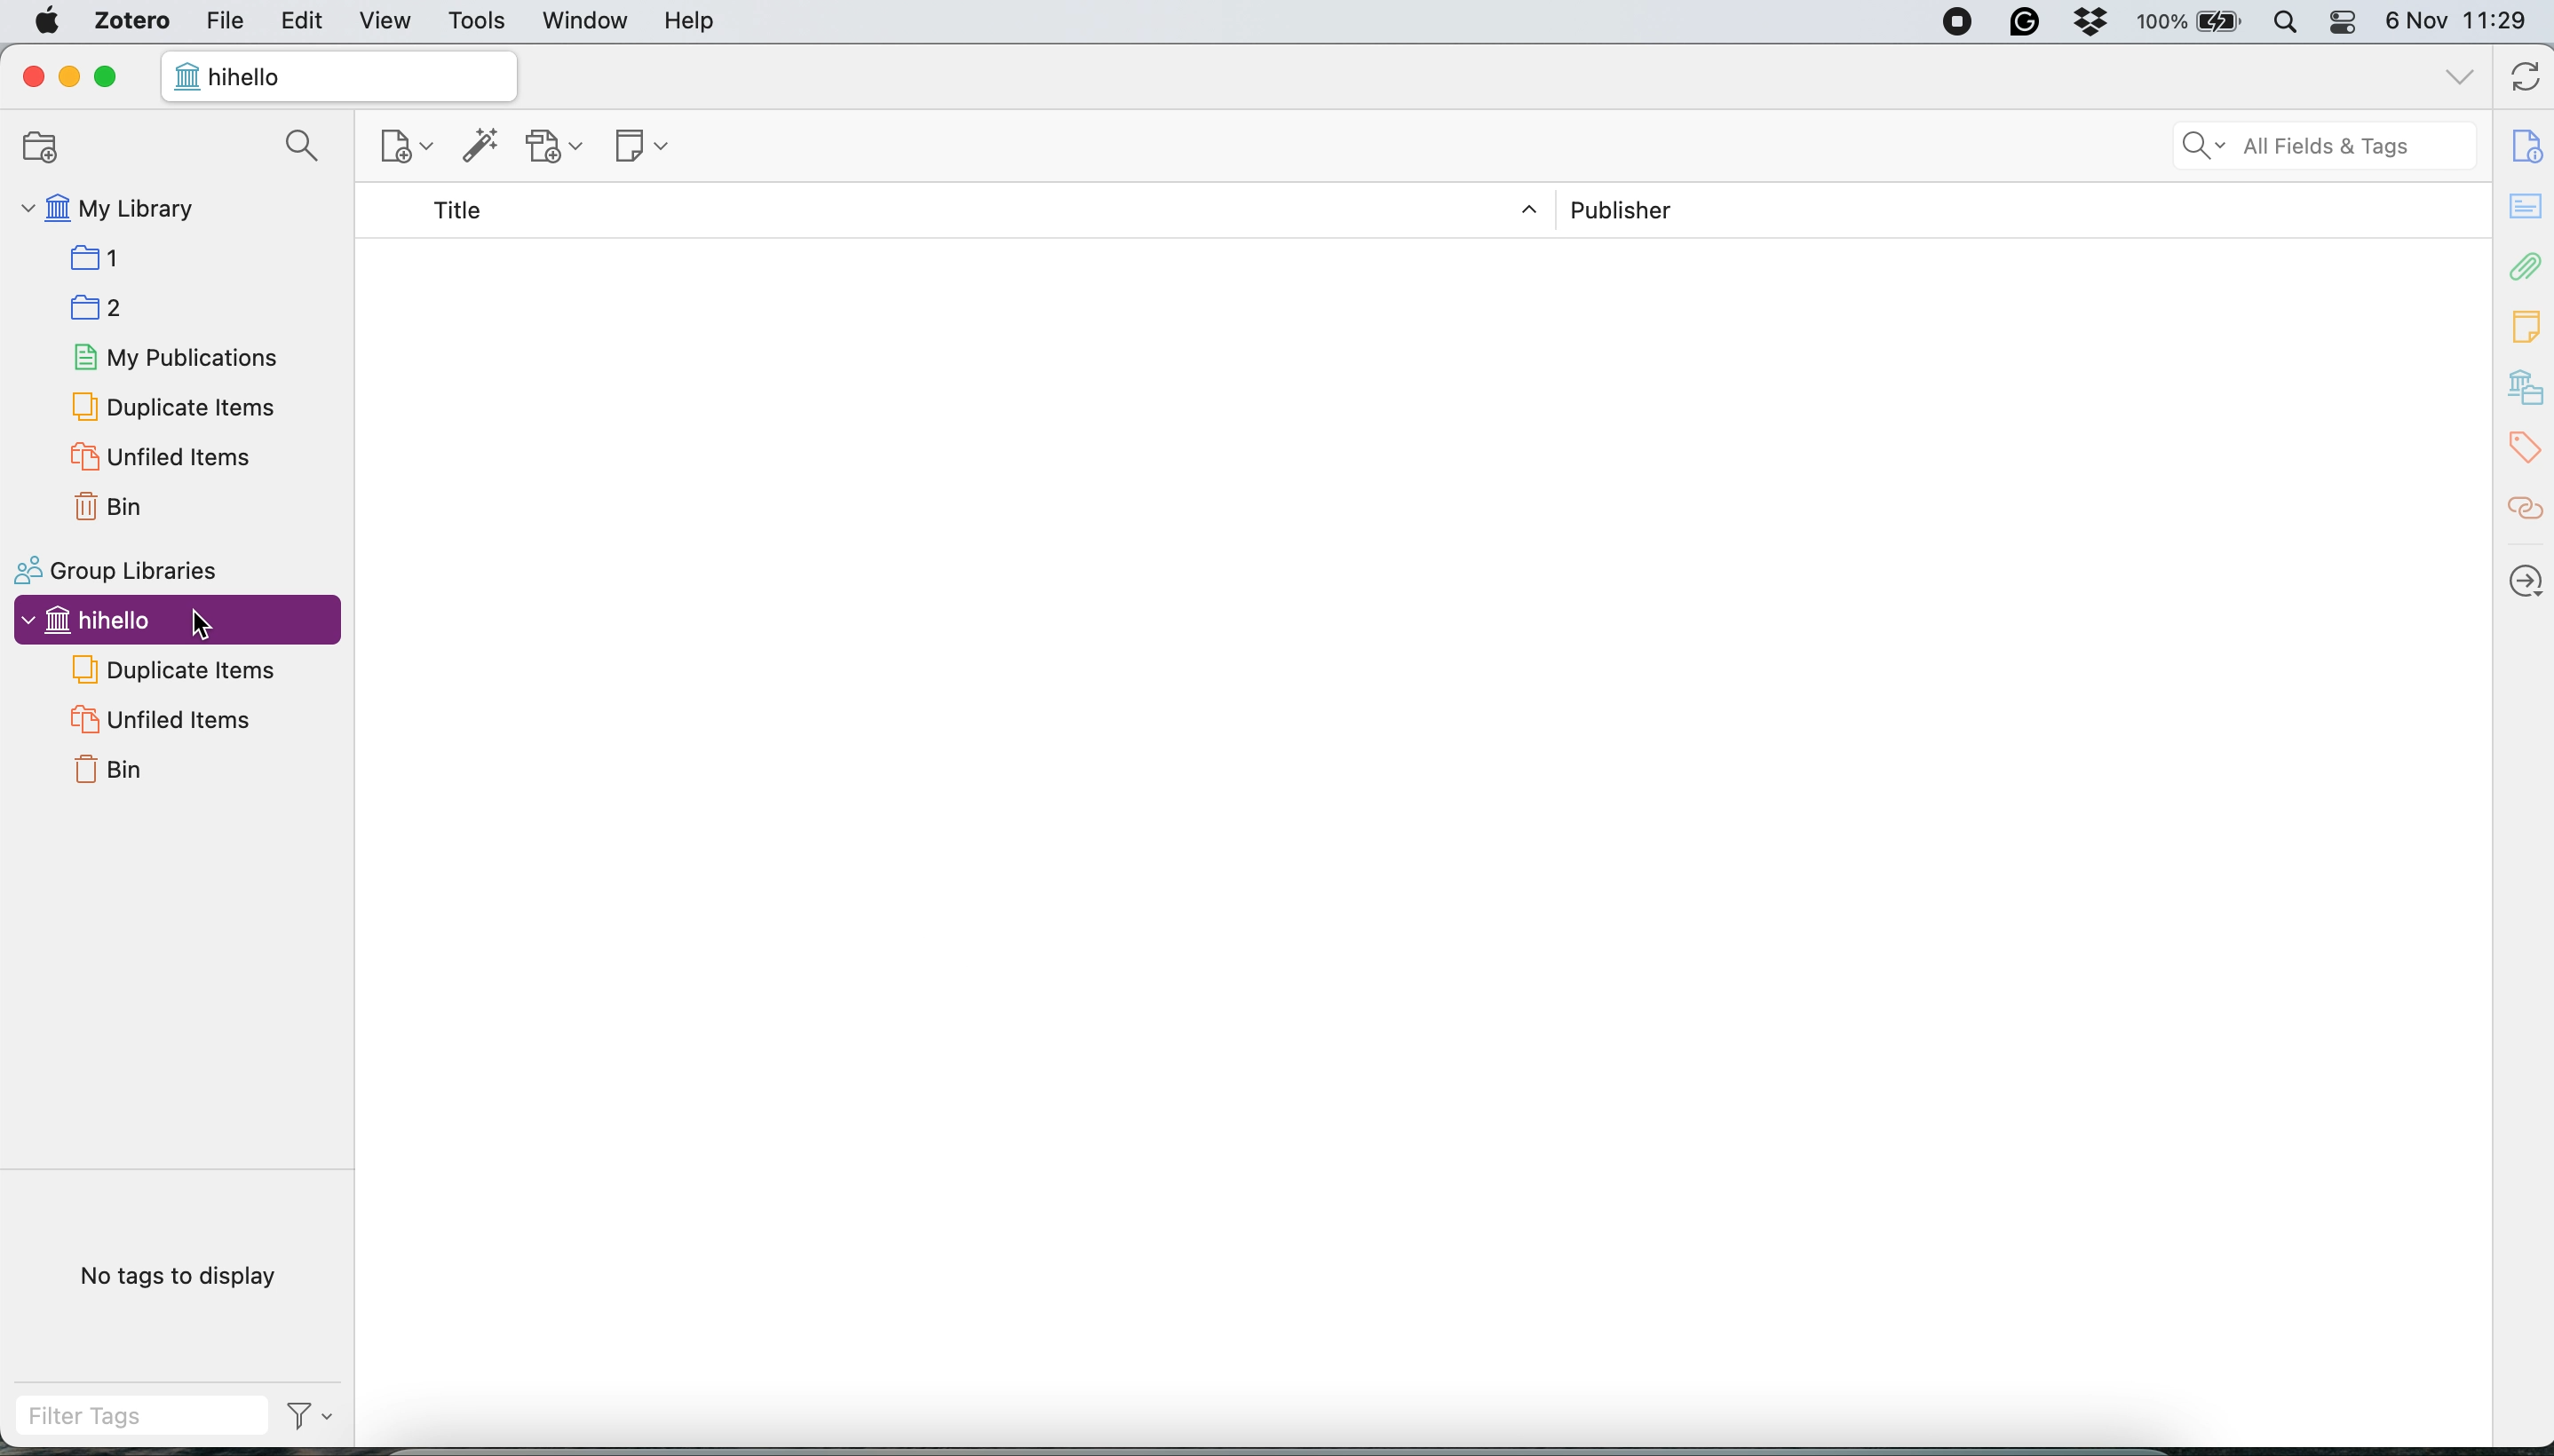 This screenshot has width=2554, height=1456. What do you see at coordinates (479, 23) in the screenshot?
I see `tools` at bounding box center [479, 23].